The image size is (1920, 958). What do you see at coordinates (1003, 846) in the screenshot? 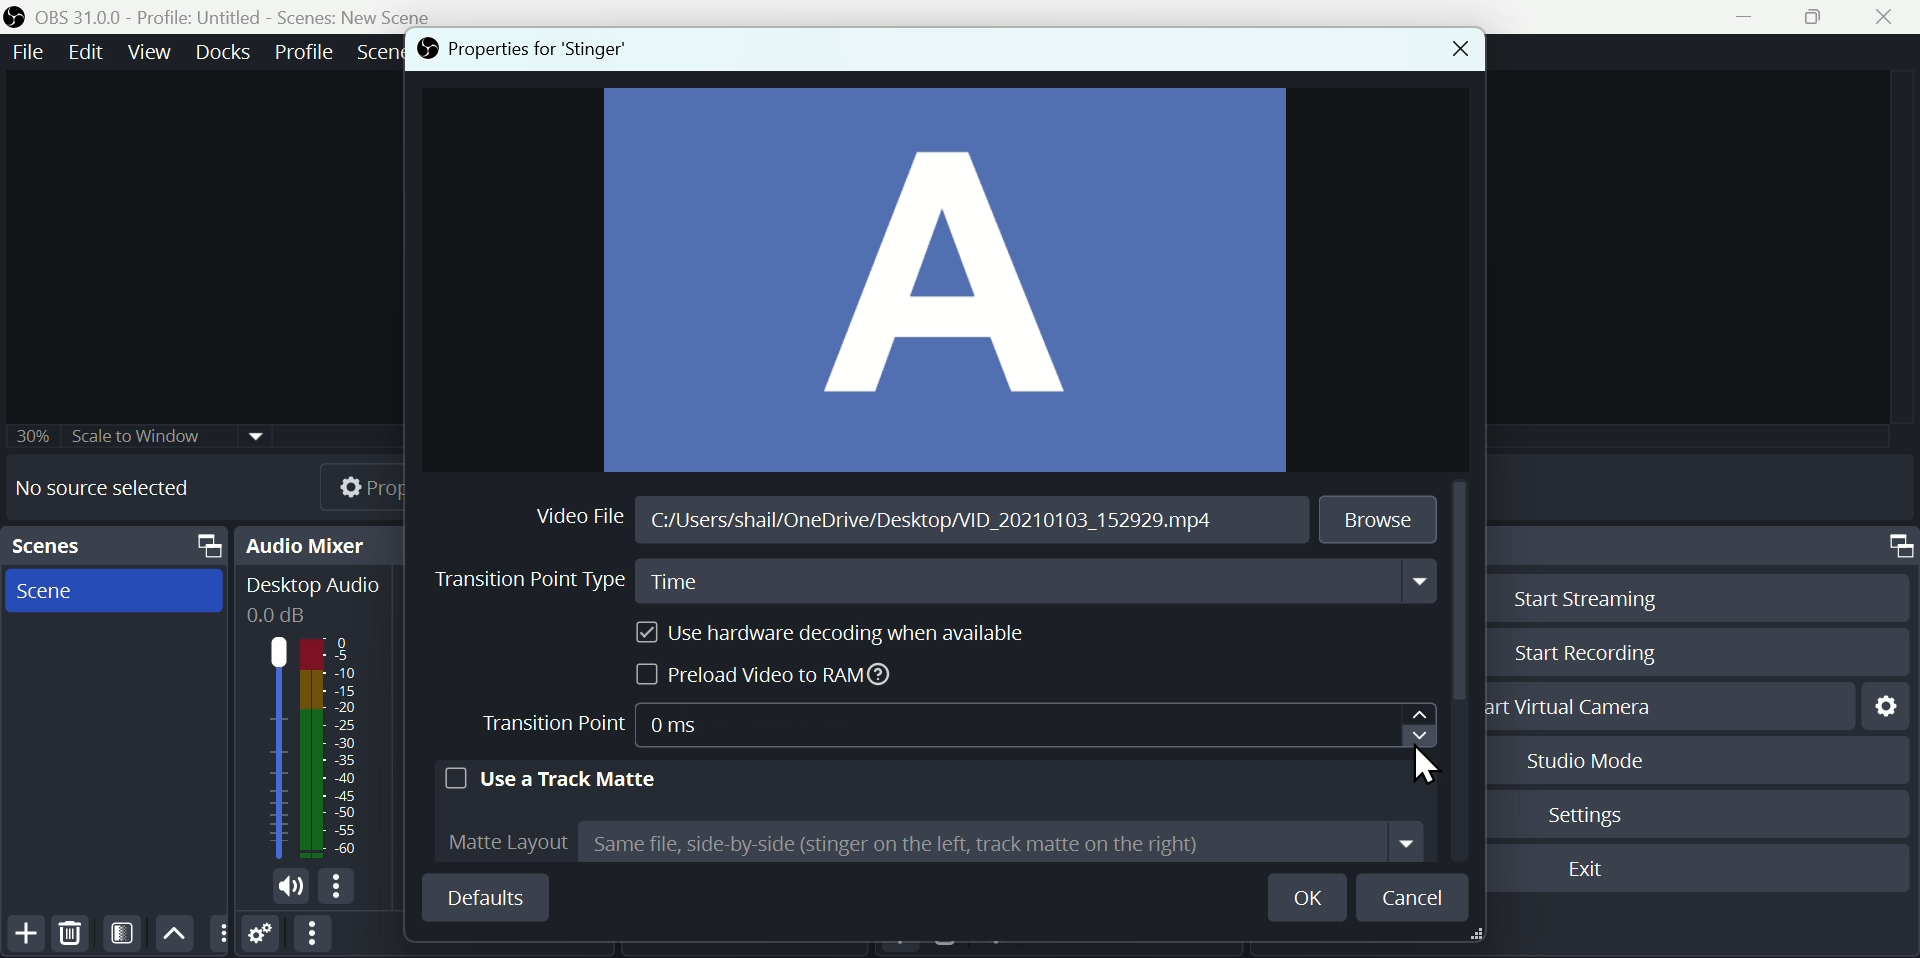
I see `Same file side by side bracket stinger on the left track mate on the] close` at bounding box center [1003, 846].